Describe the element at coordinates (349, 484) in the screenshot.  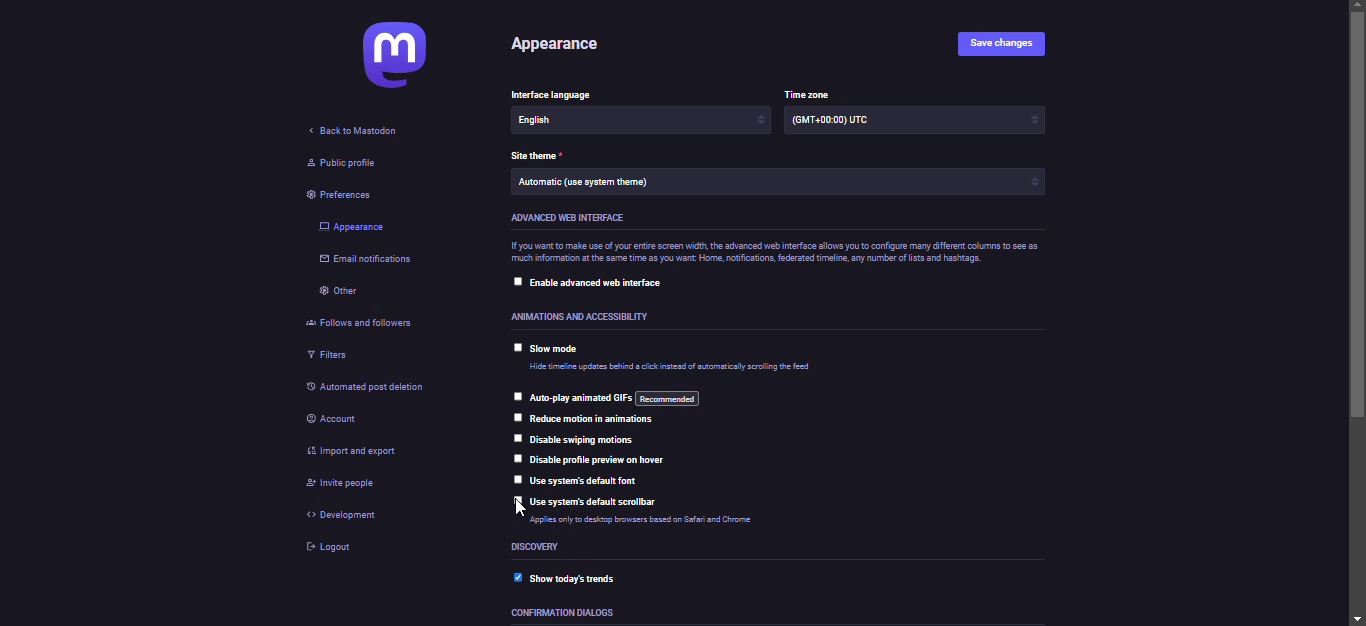
I see `invite people` at that location.